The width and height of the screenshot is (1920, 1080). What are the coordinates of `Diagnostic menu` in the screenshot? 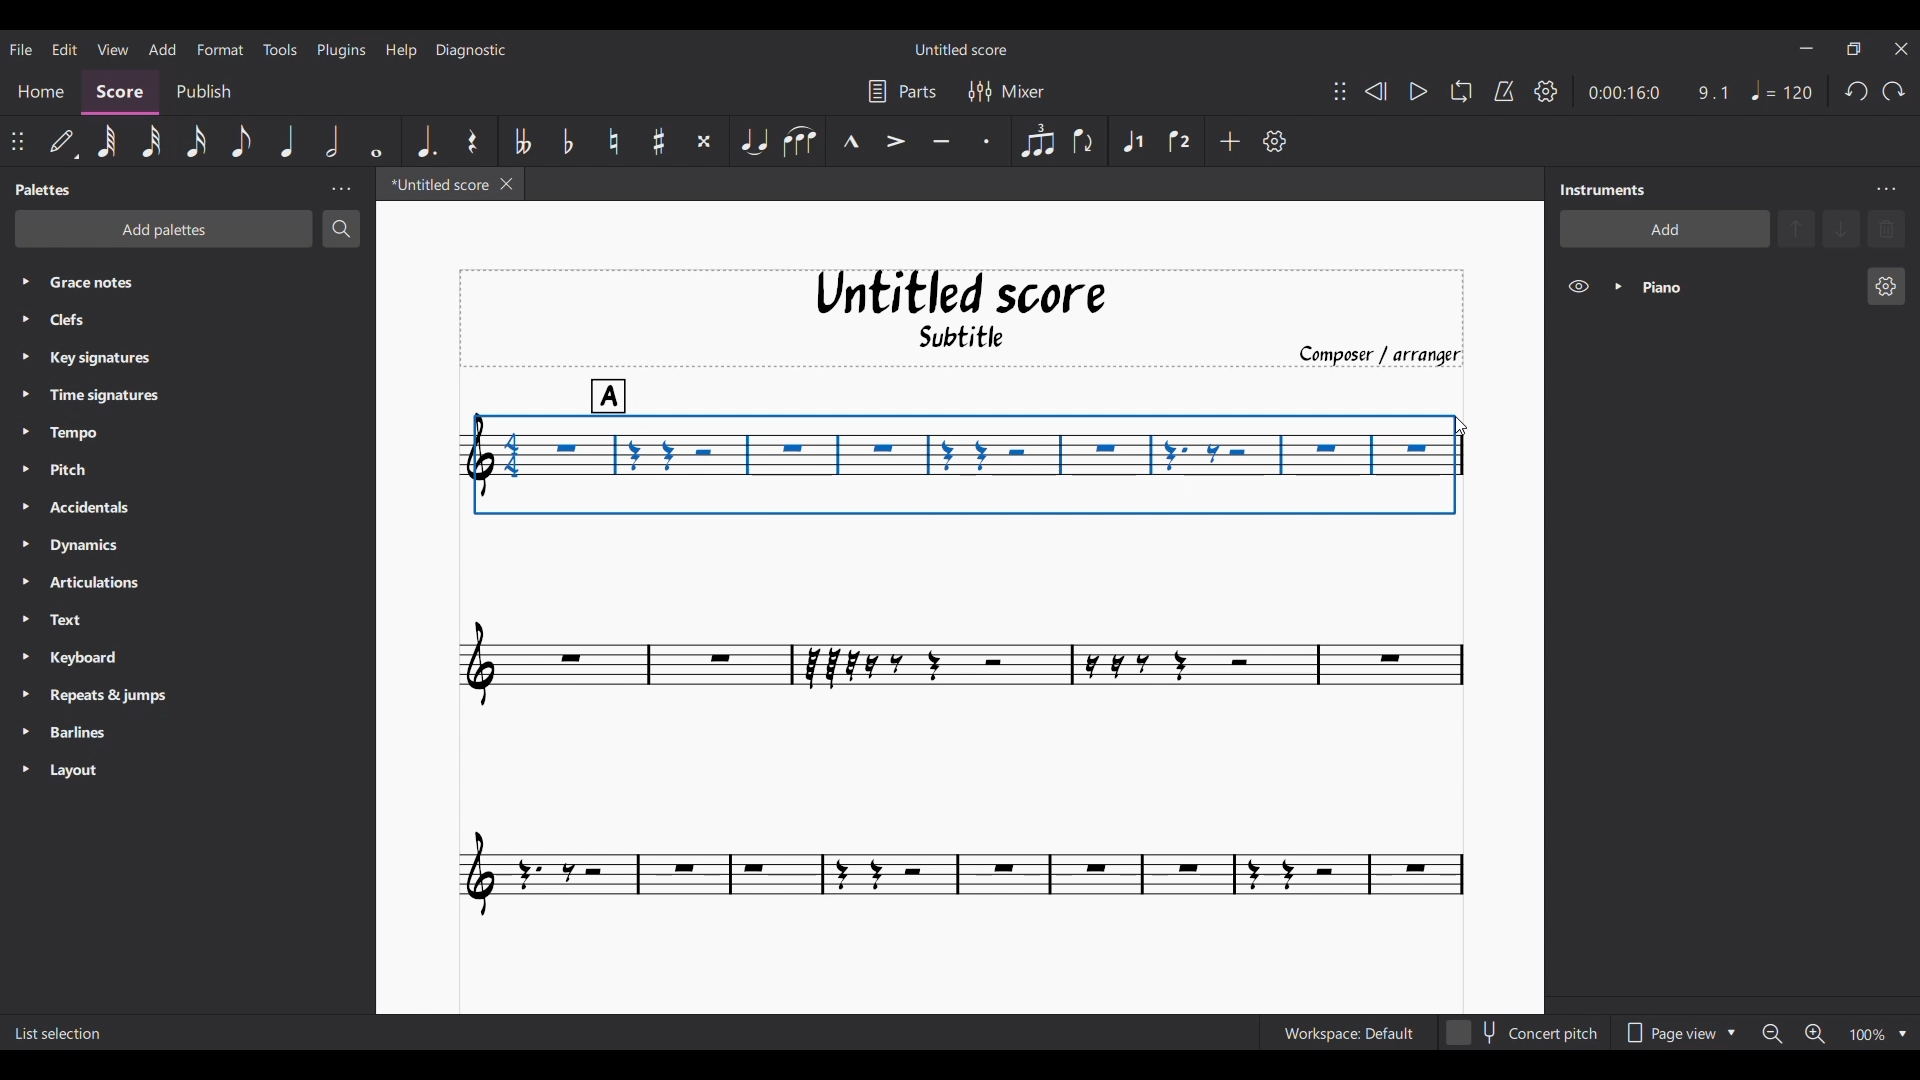 It's located at (472, 50).